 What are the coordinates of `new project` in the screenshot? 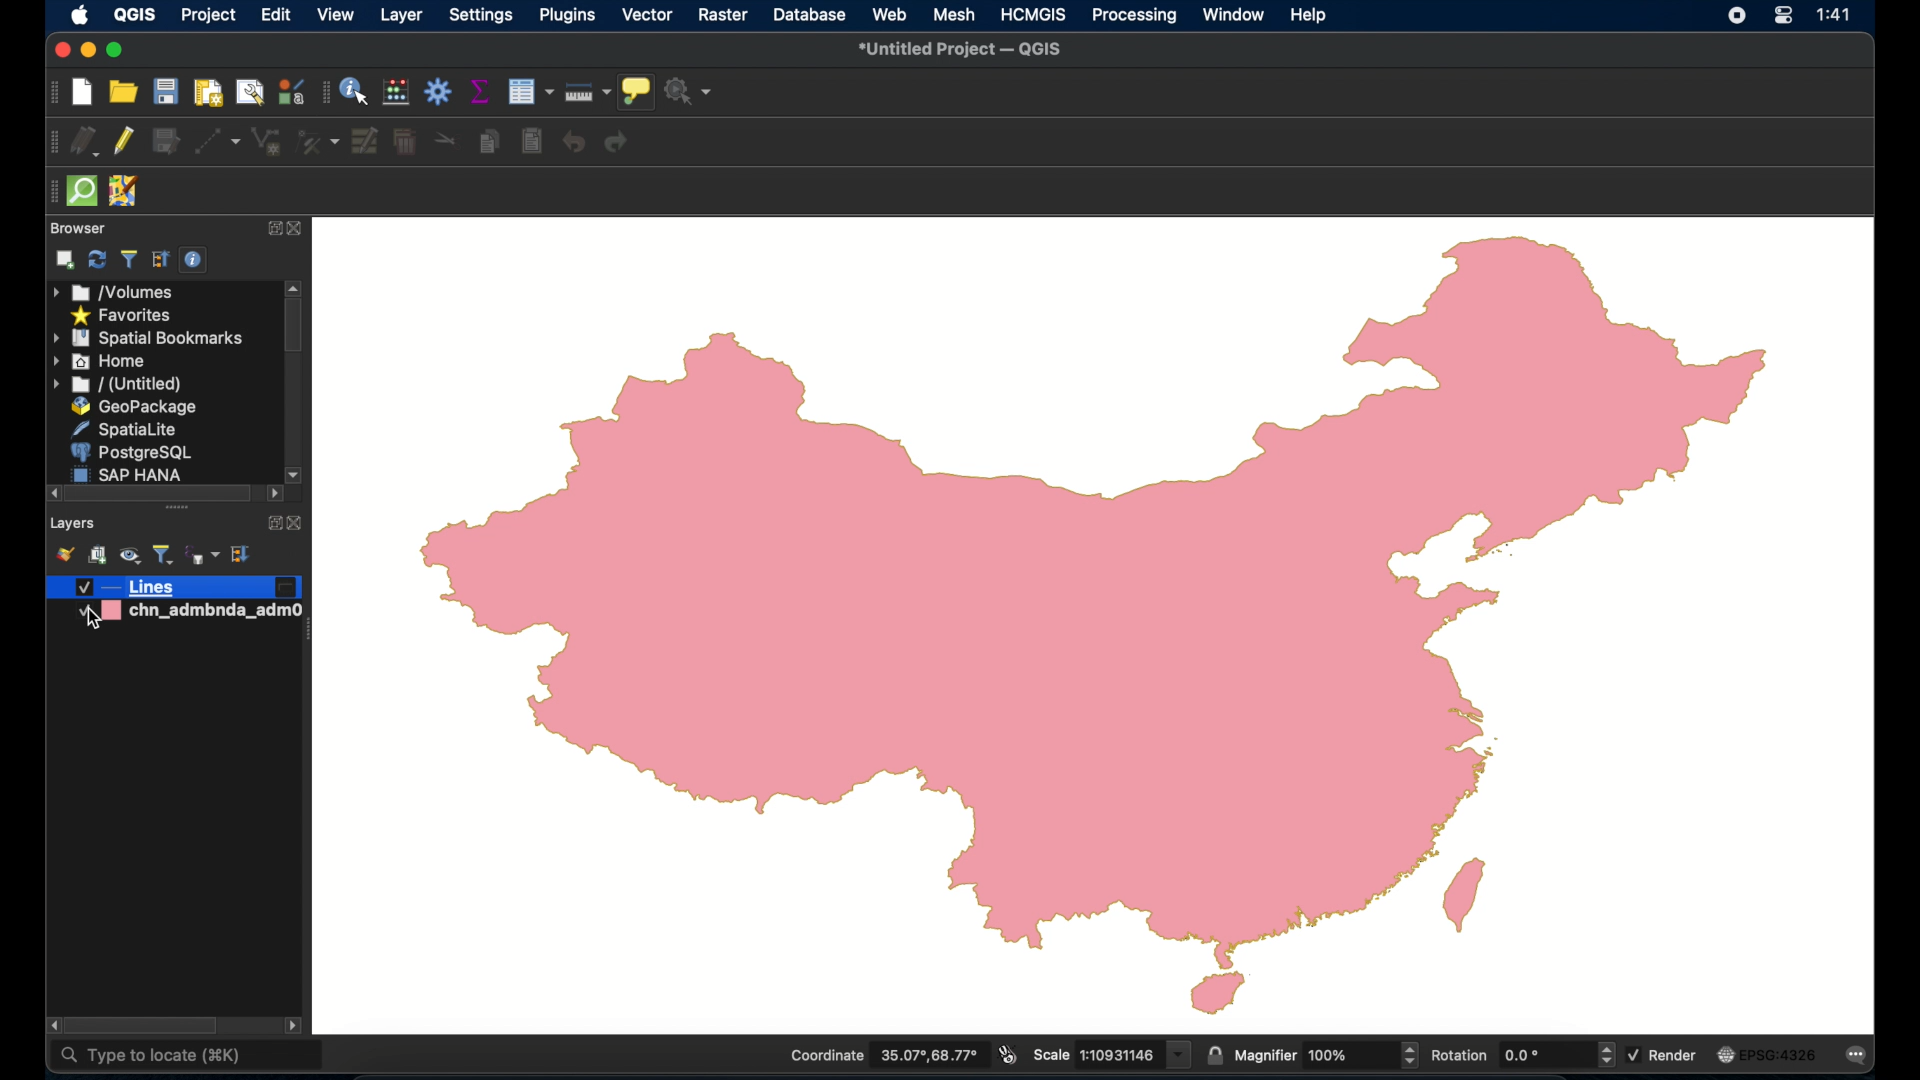 It's located at (83, 92).